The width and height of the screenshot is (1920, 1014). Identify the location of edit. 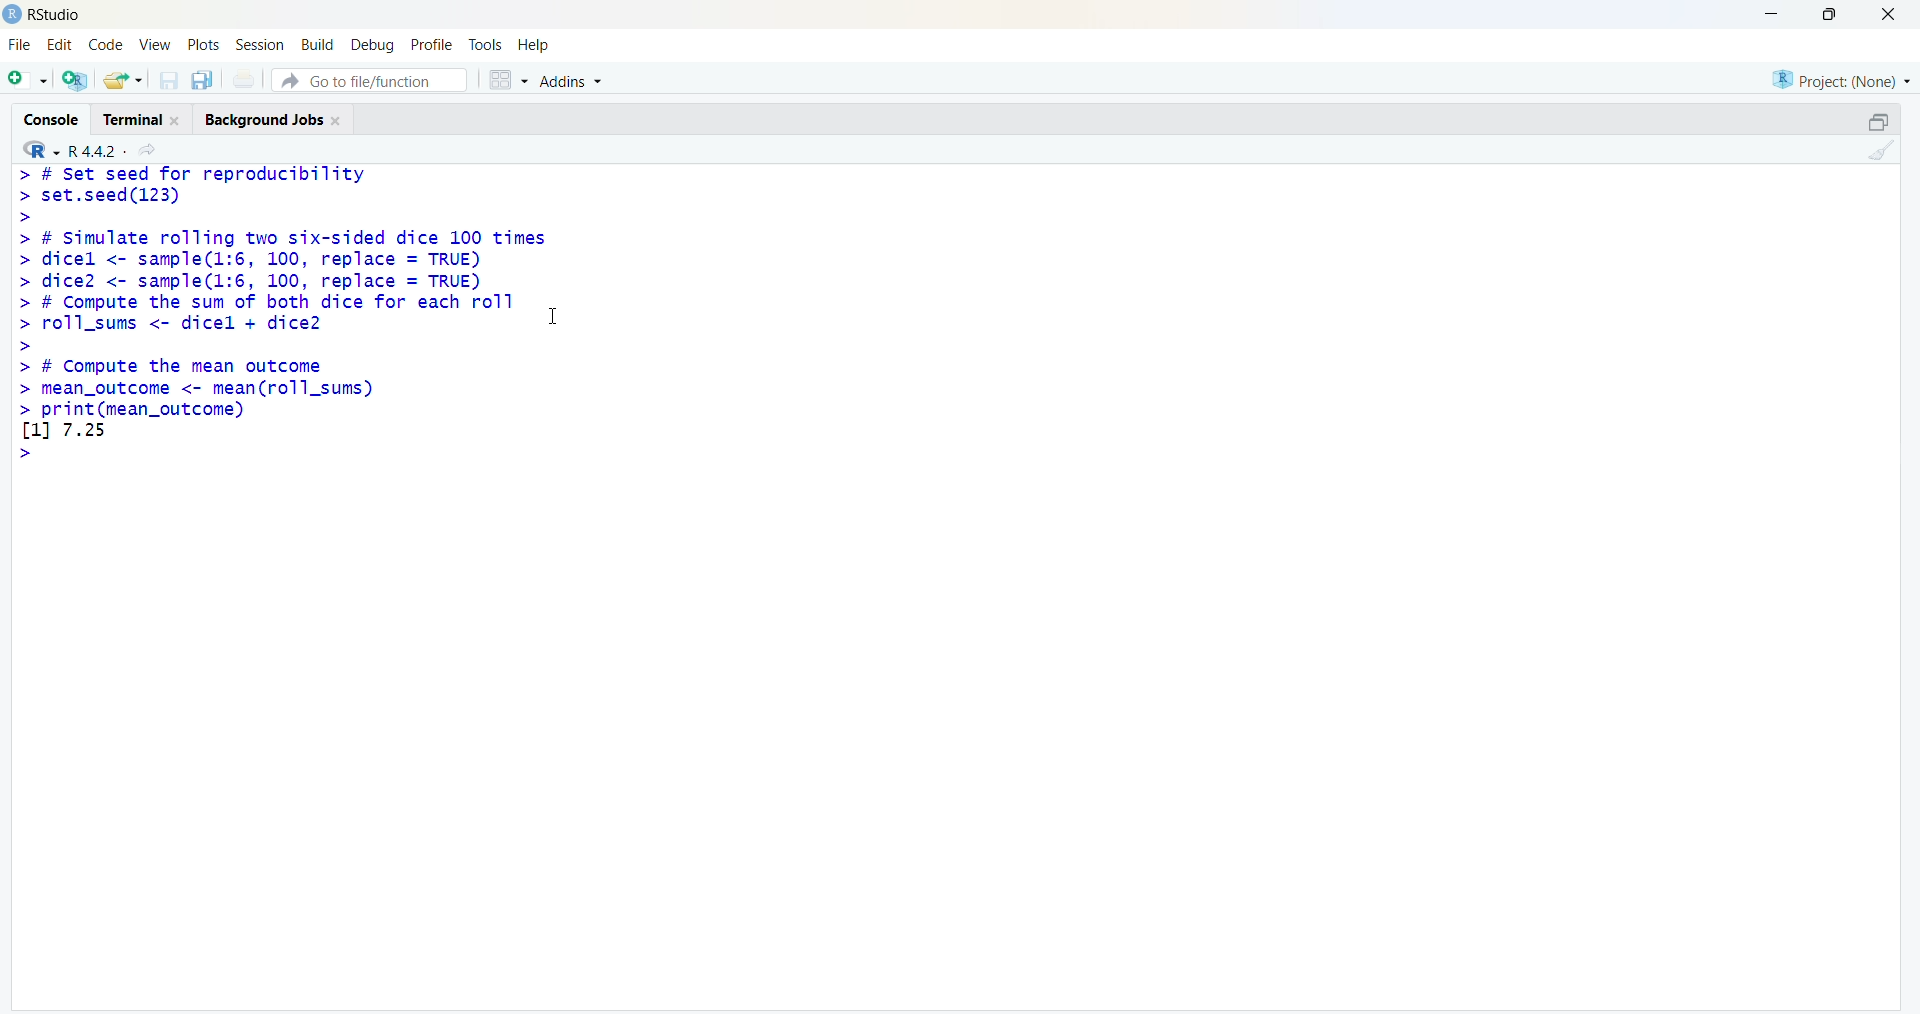
(60, 44).